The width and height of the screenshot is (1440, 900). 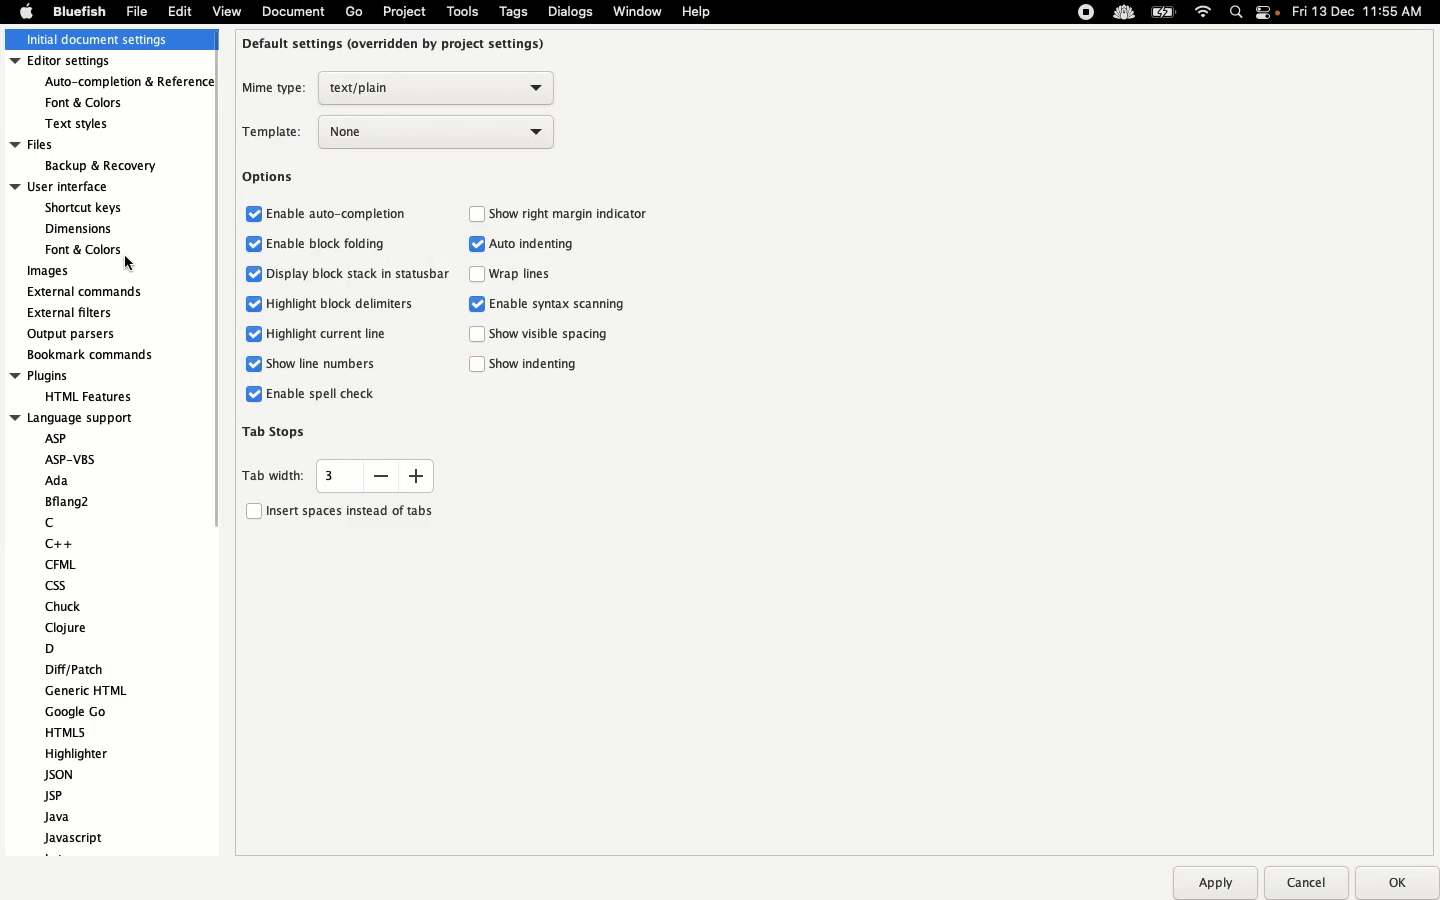 I want to click on backup & recovery, so click(x=98, y=166).